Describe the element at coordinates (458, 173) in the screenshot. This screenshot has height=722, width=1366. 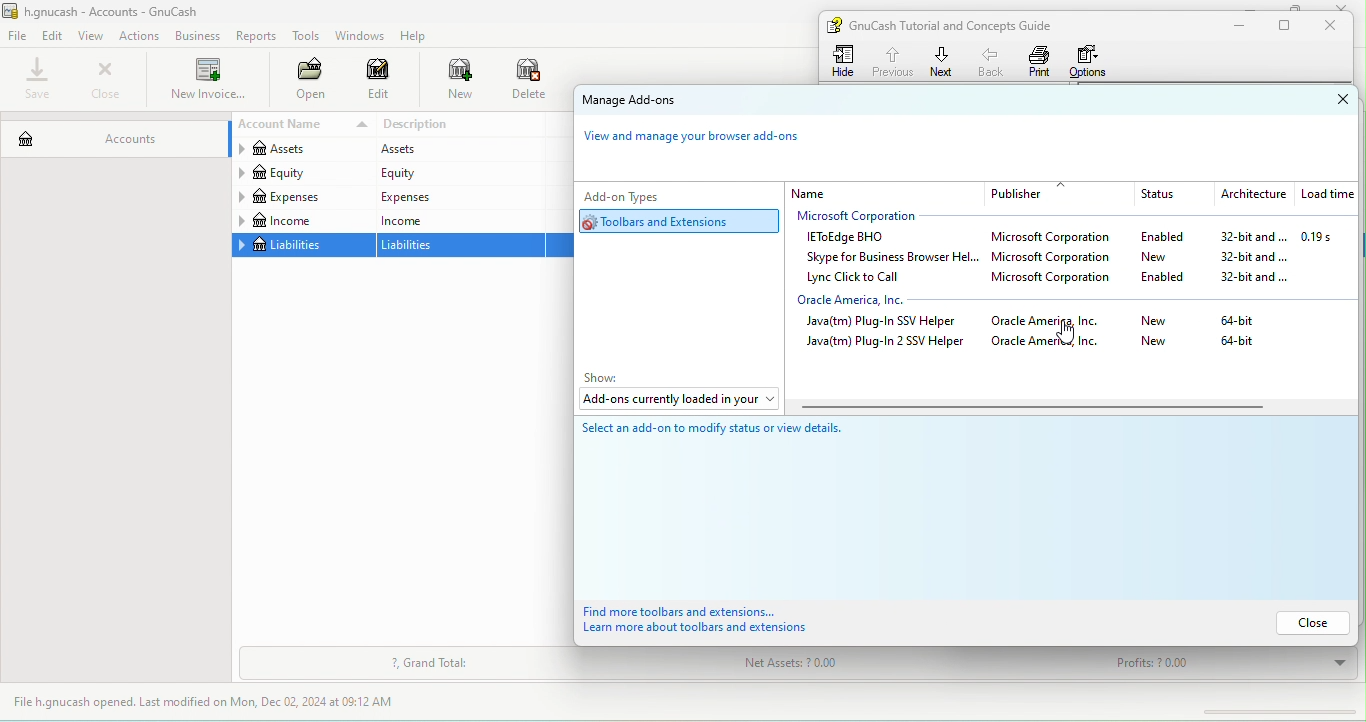
I see `equity` at that location.